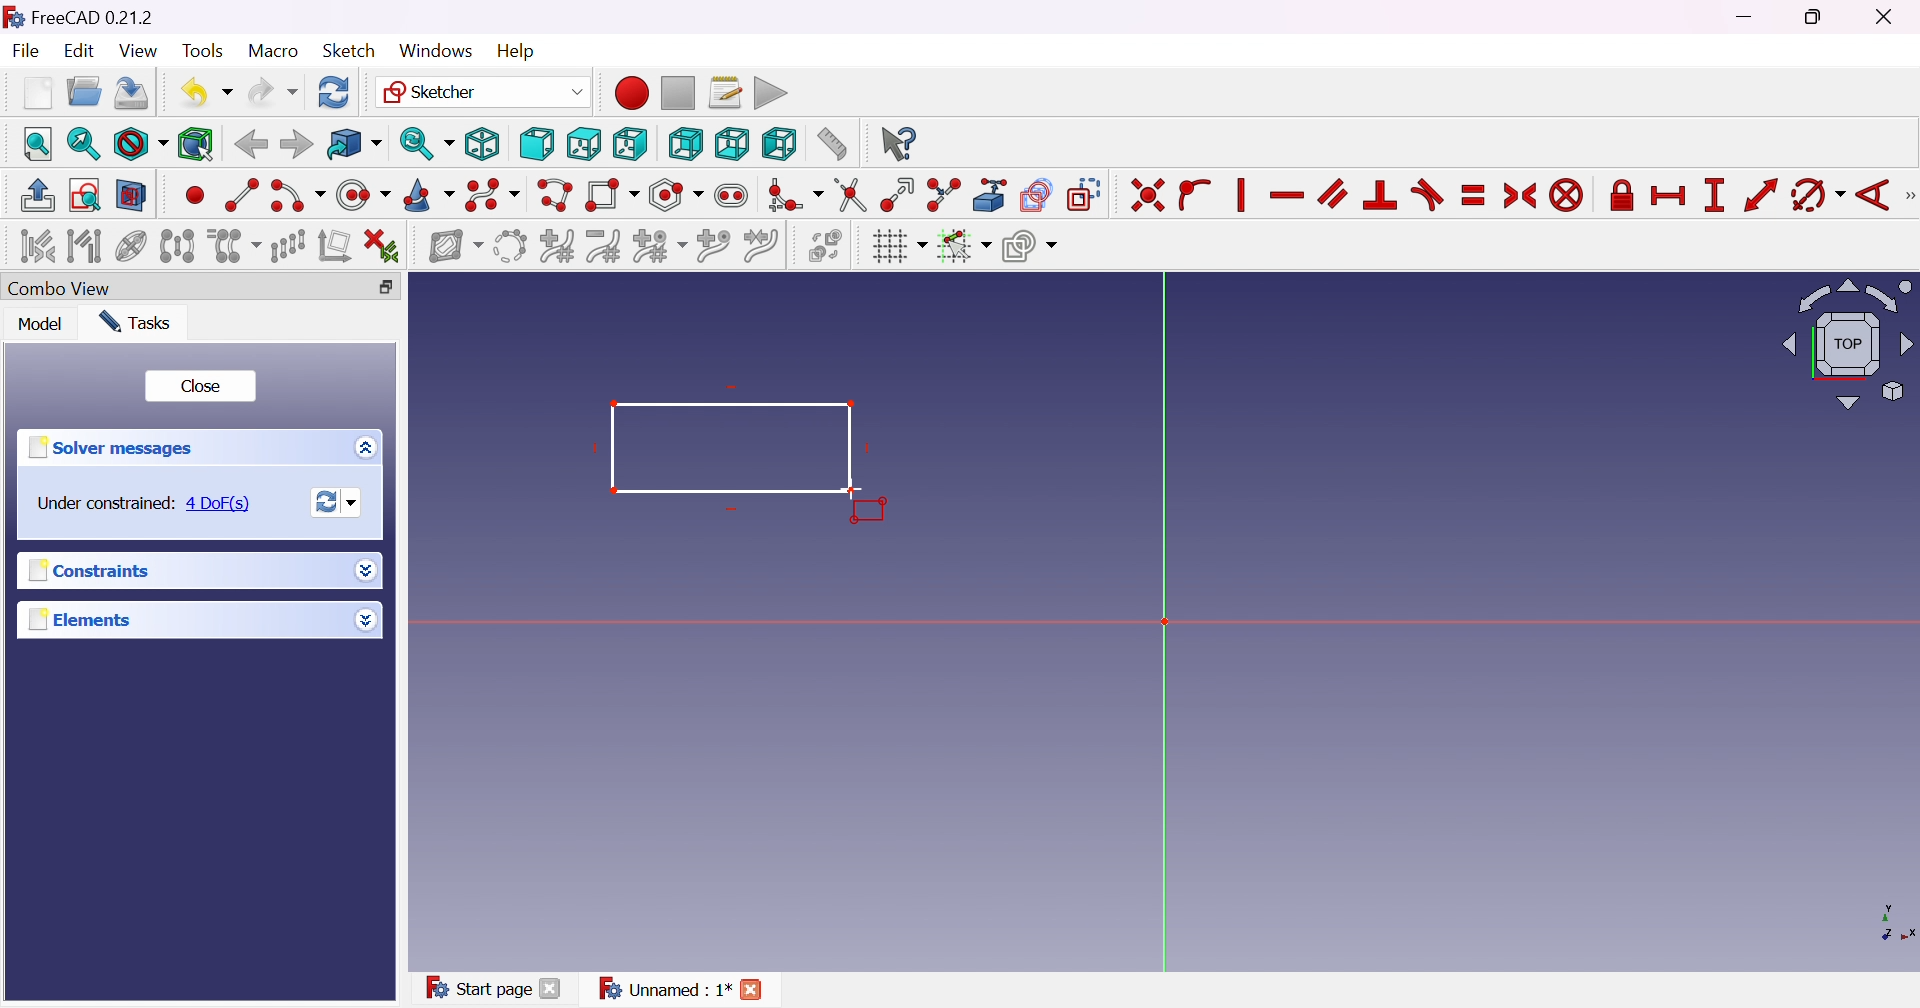 The width and height of the screenshot is (1920, 1008). What do you see at coordinates (133, 246) in the screenshot?
I see `Show/hide internal geometry` at bounding box center [133, 246].